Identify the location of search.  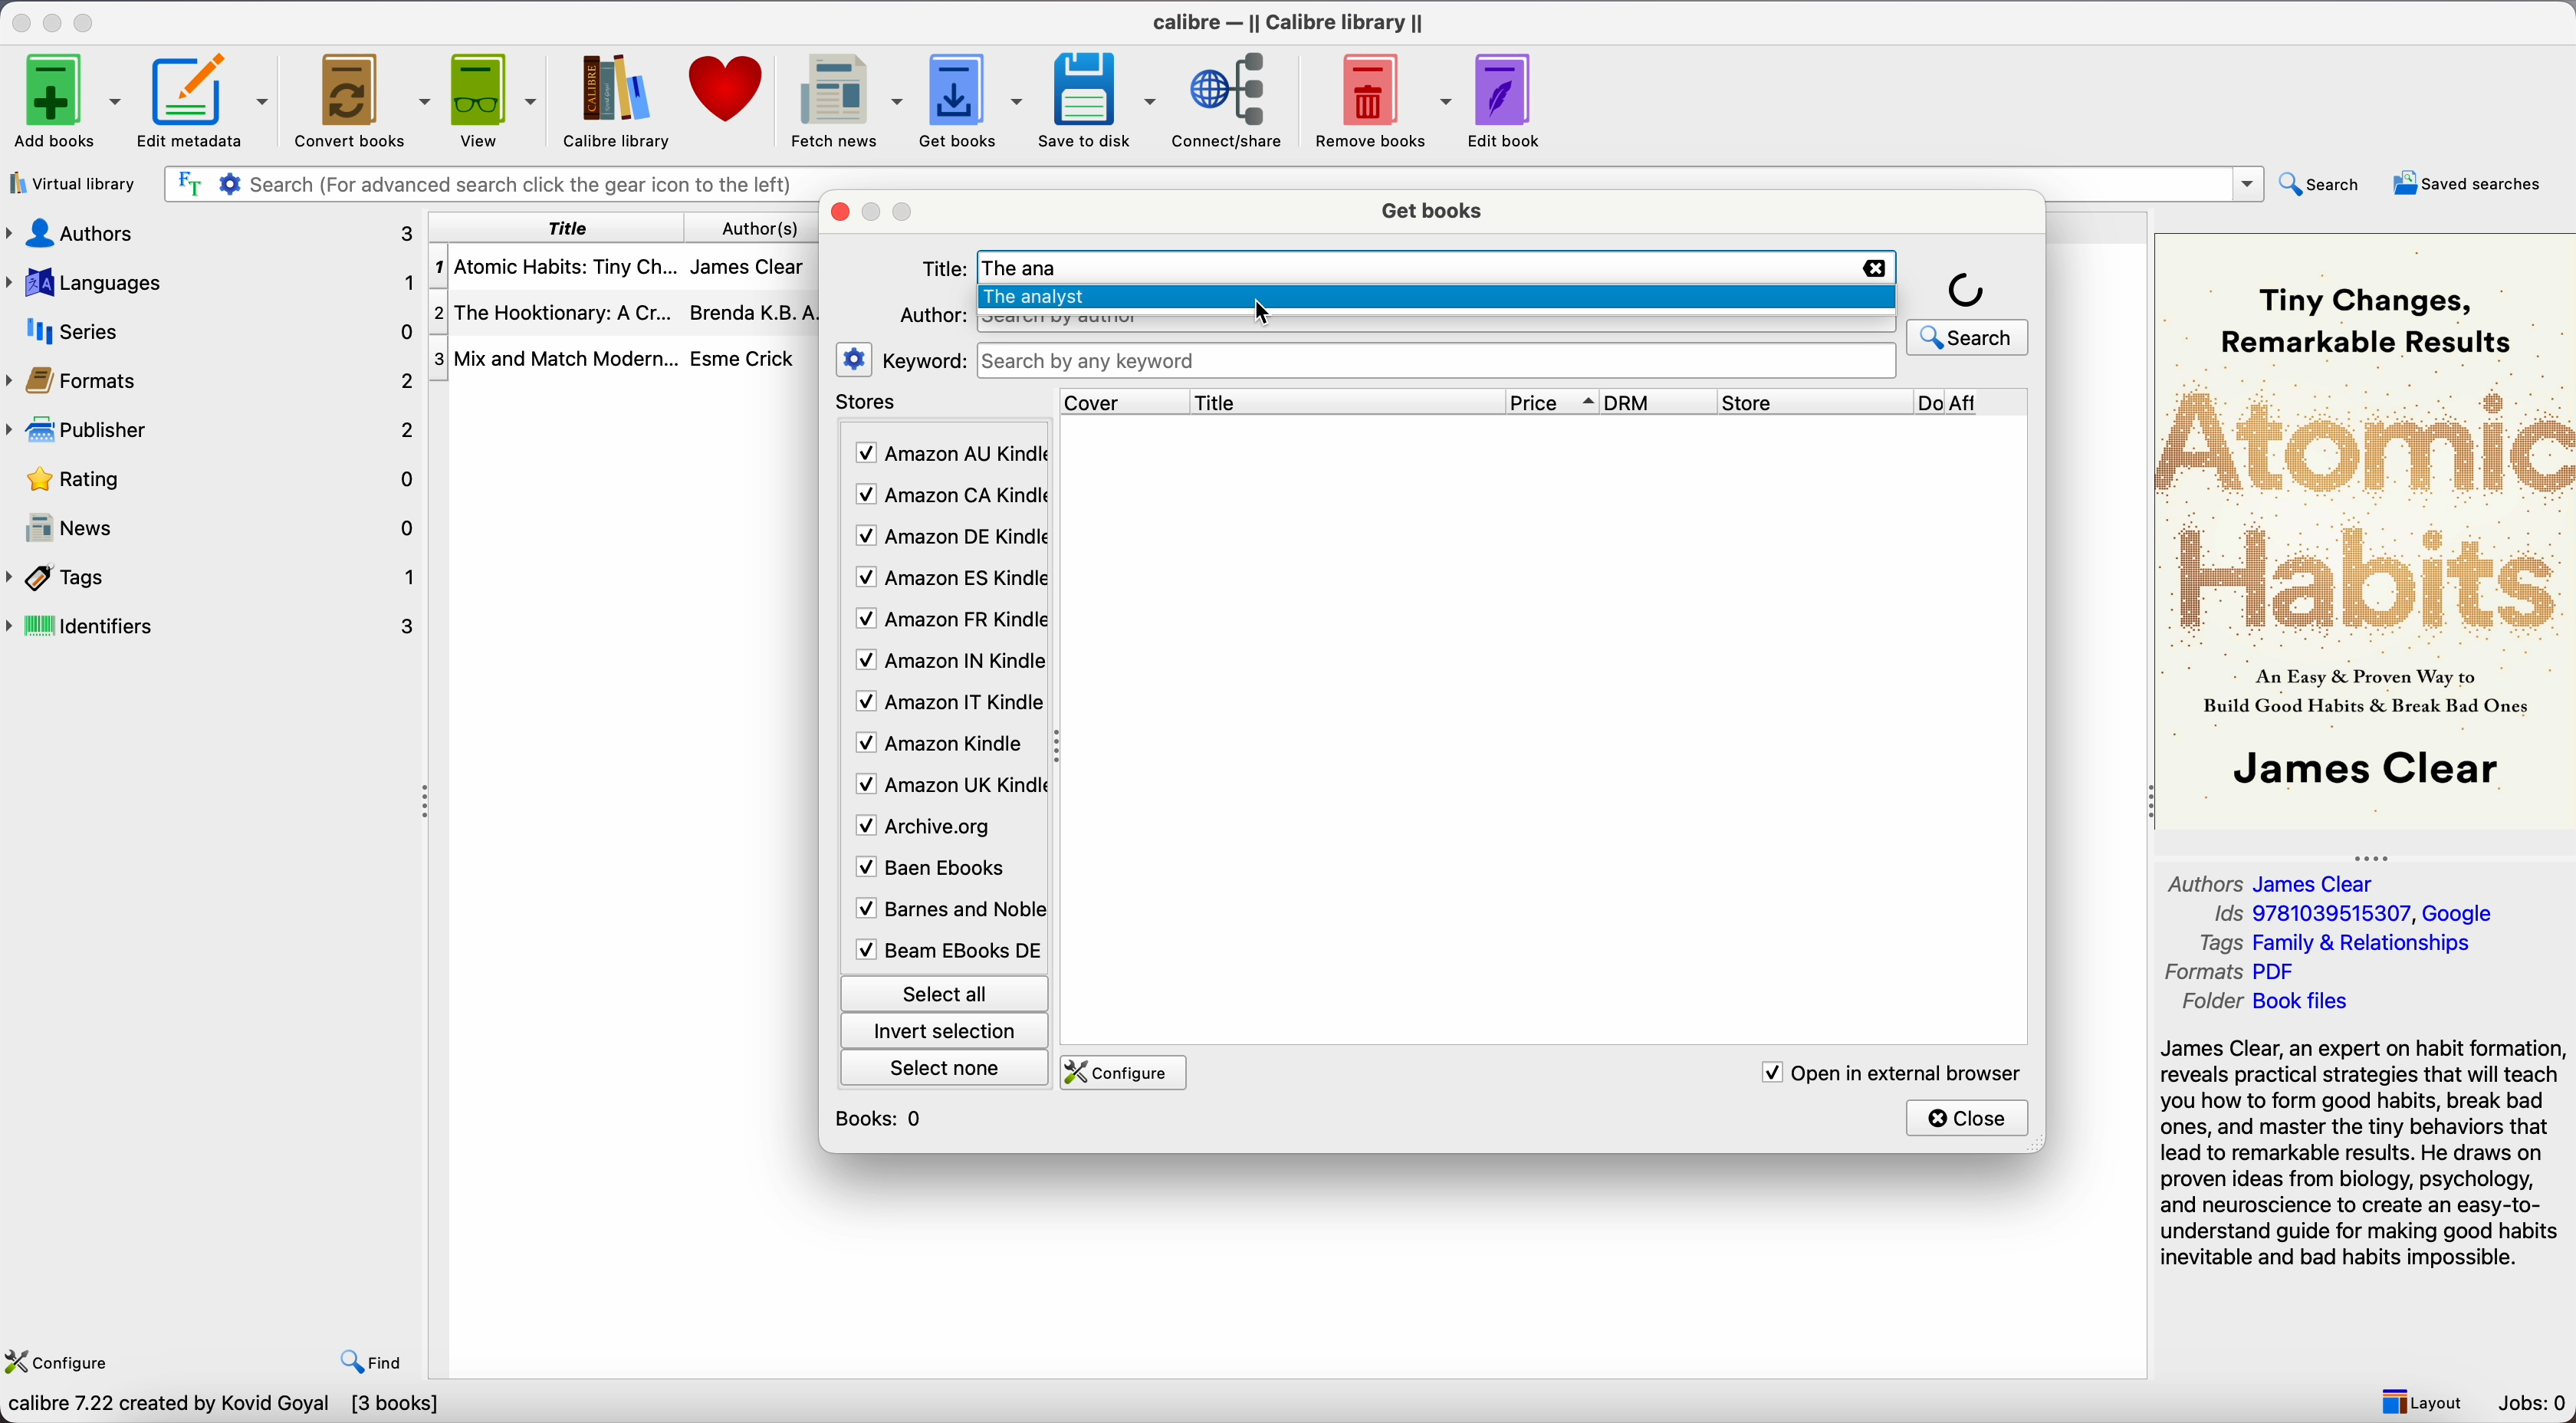
(1967, 337).